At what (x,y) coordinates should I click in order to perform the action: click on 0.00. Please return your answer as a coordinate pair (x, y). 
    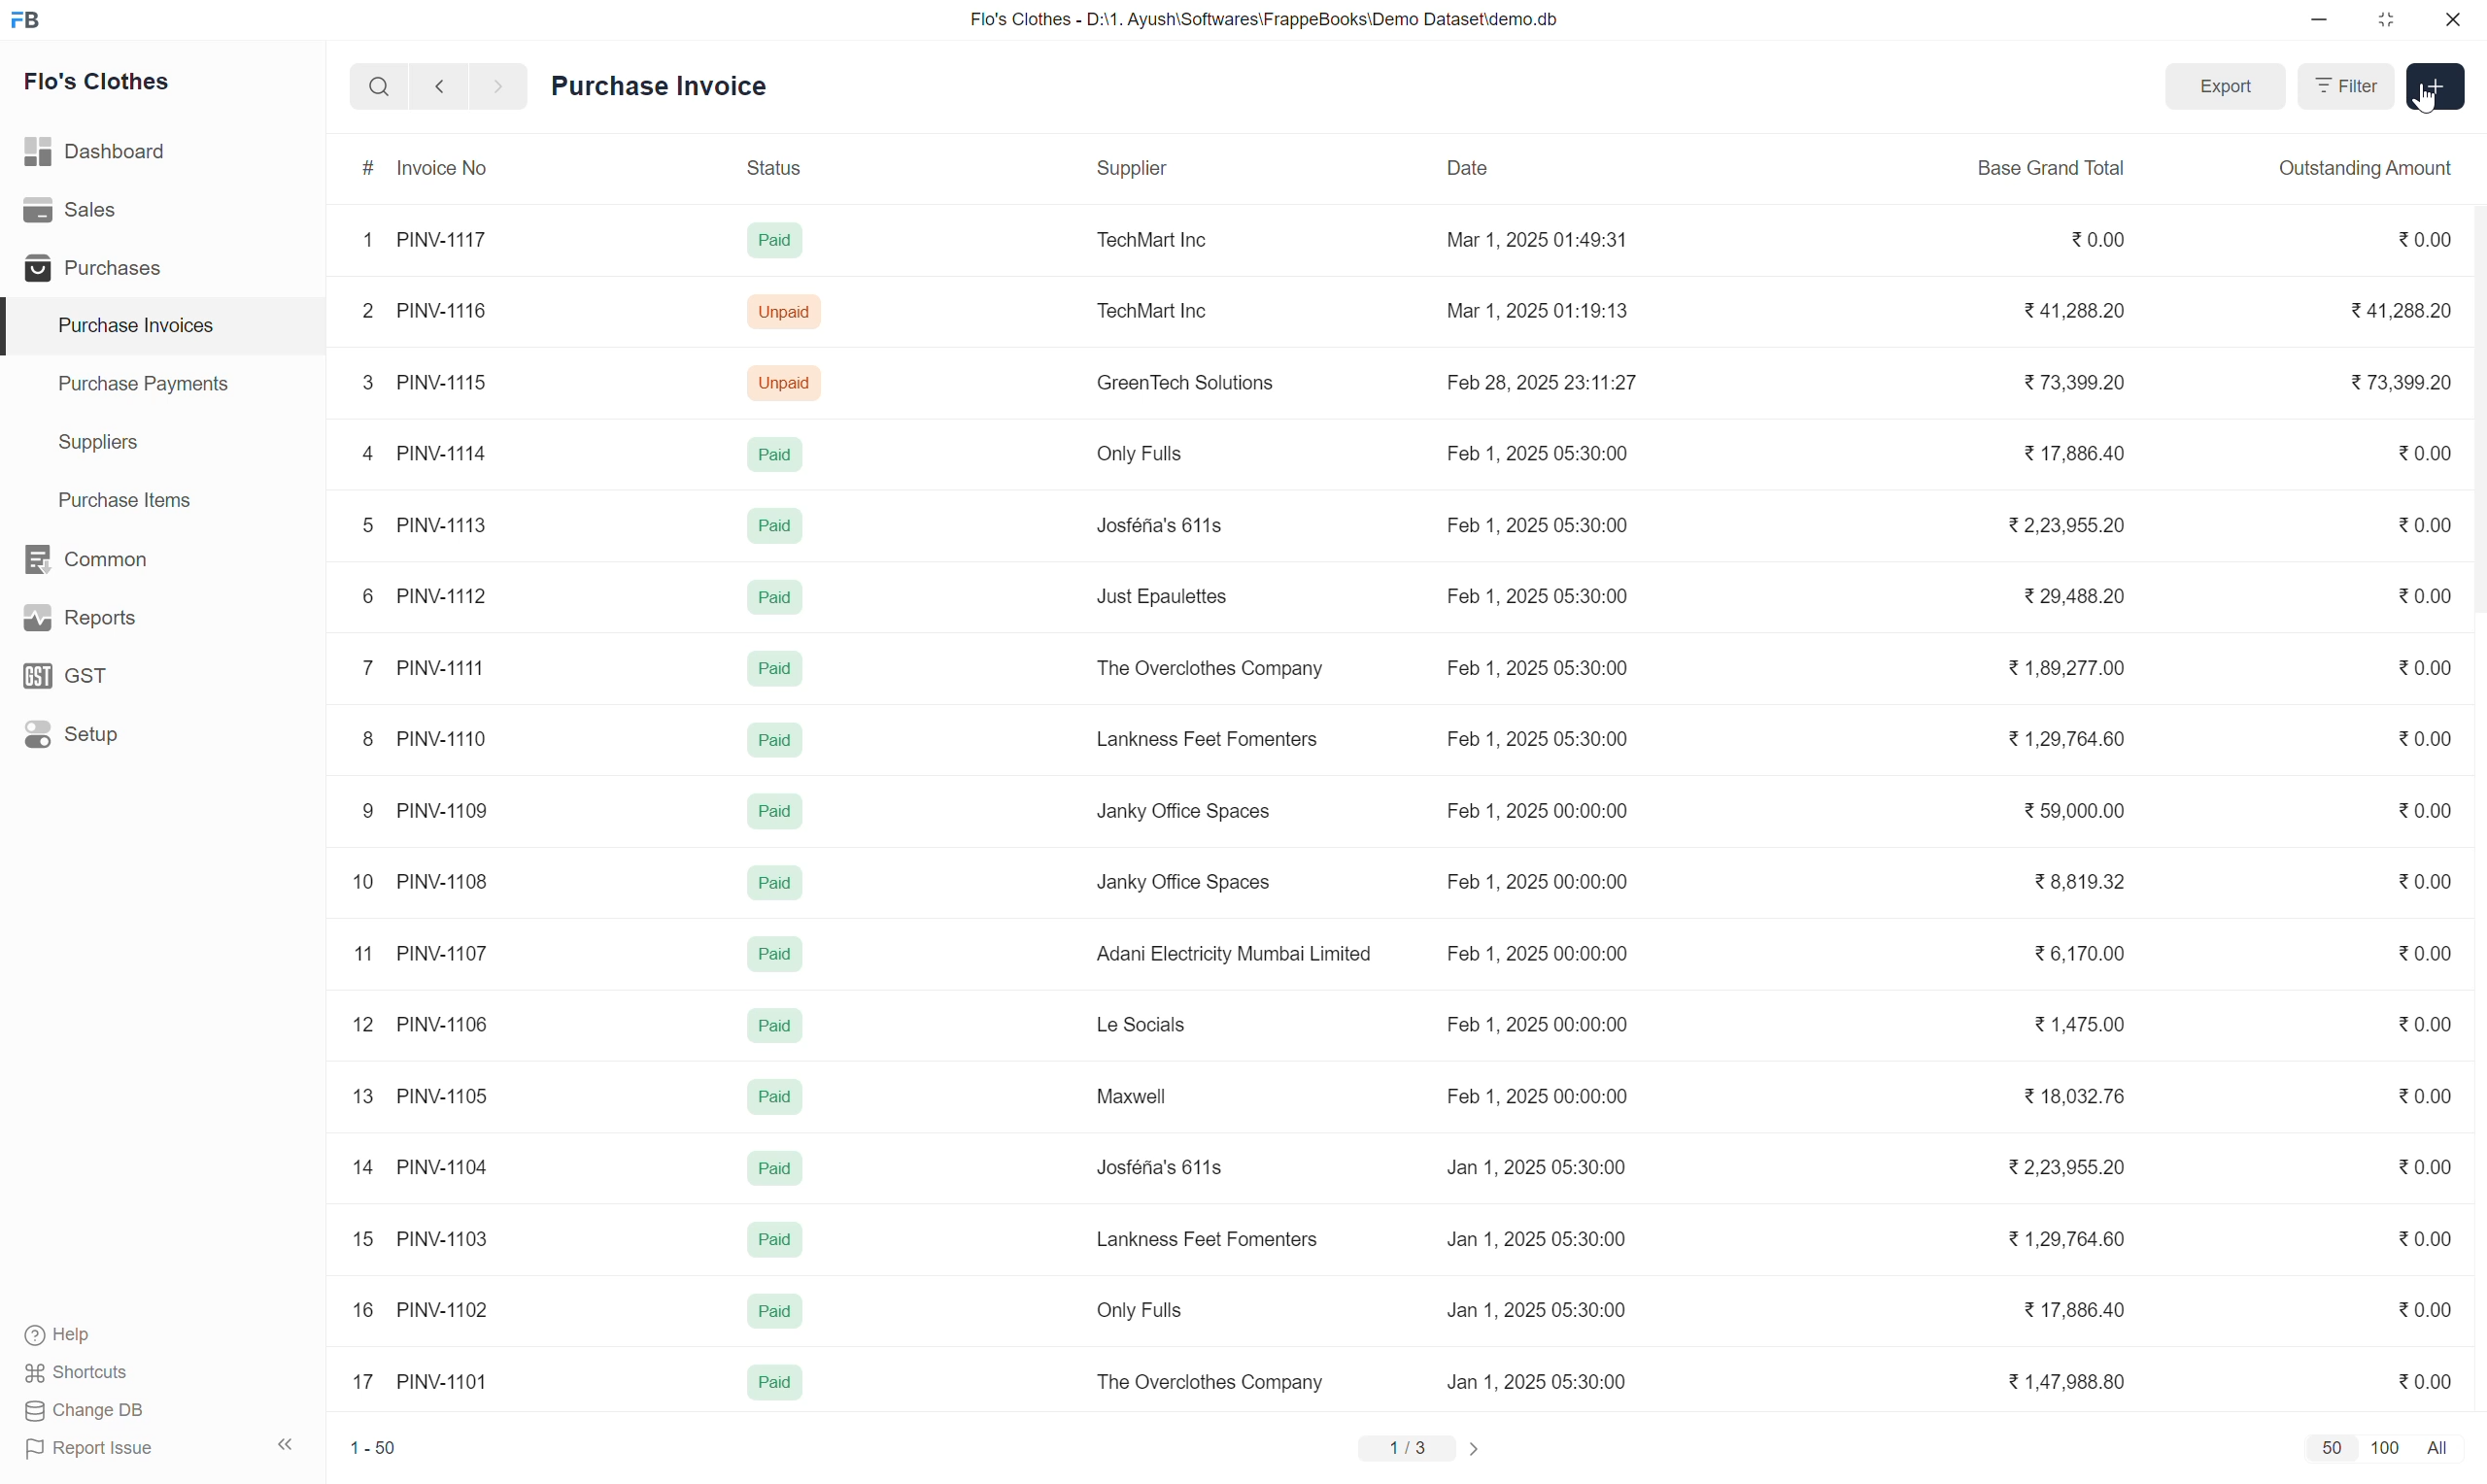
    Looking at the image, I should click on (2422, 524).